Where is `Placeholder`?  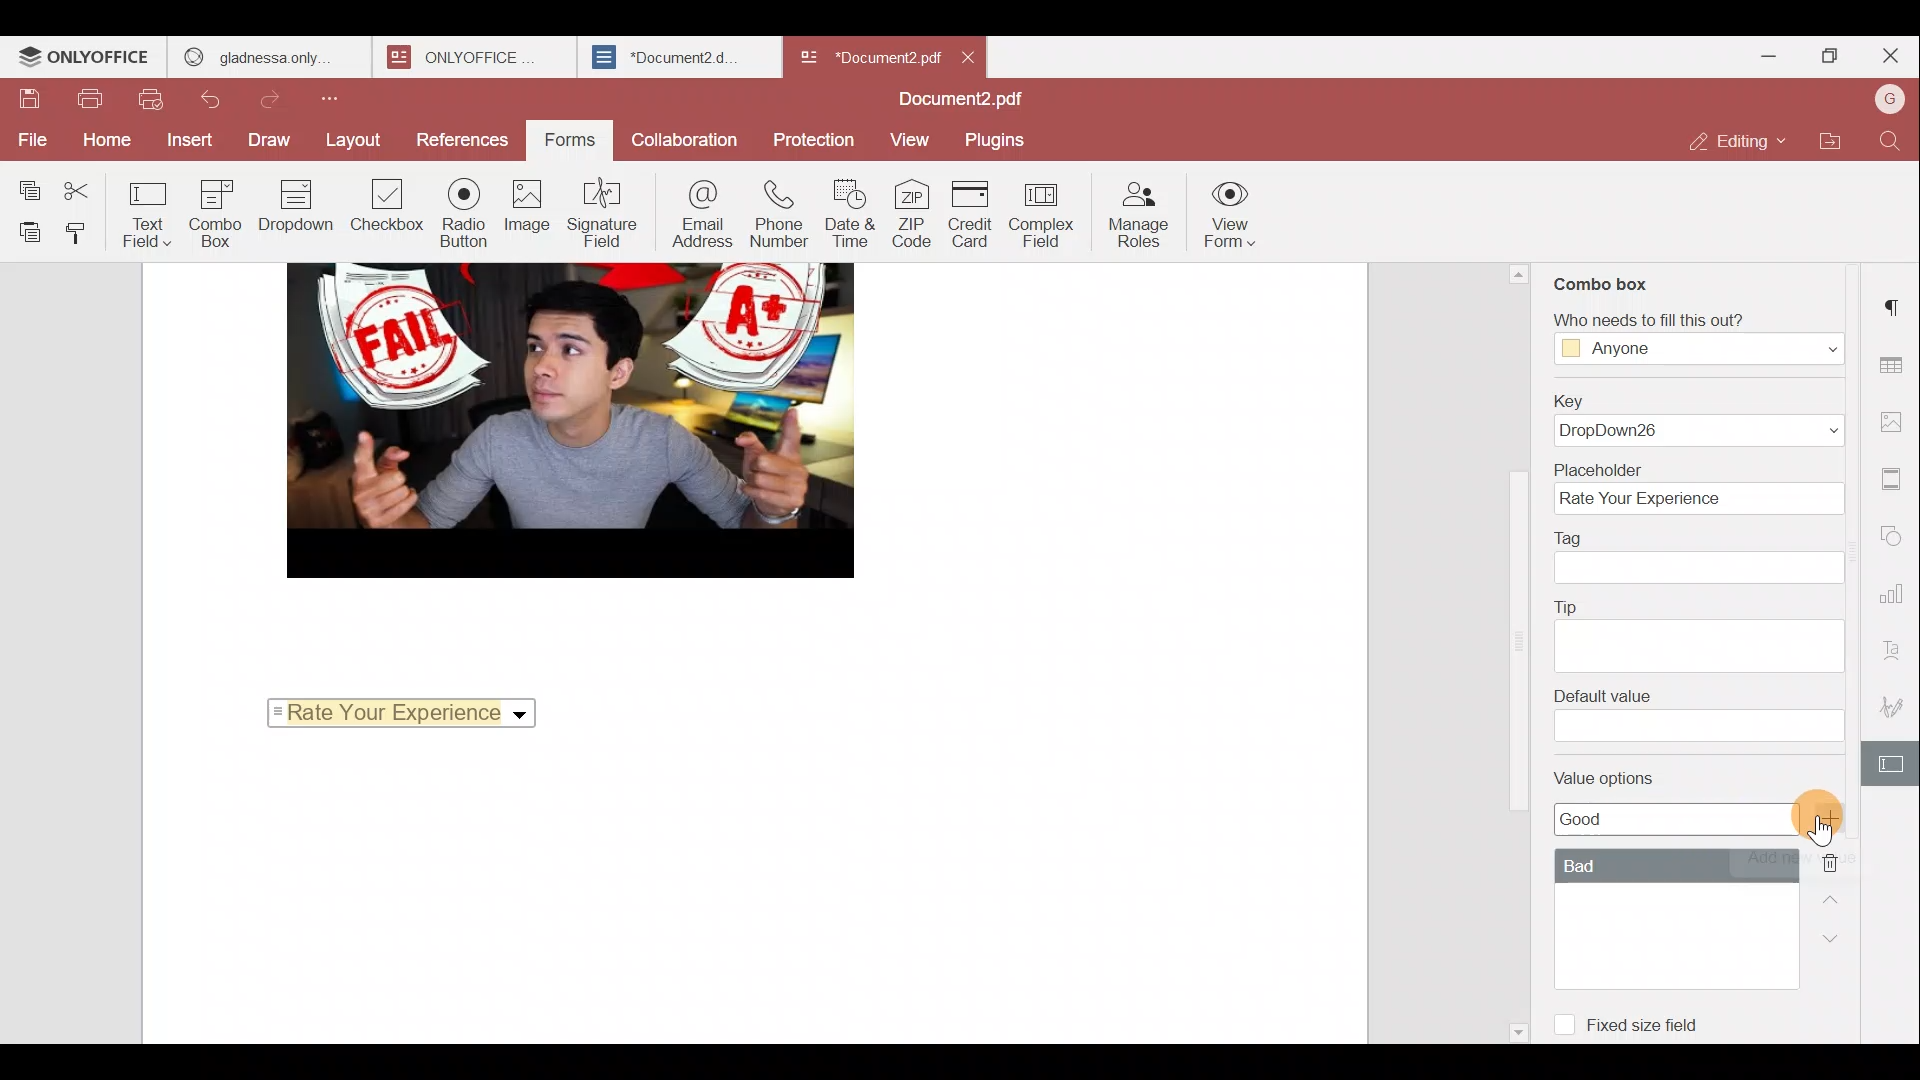 Placeholder is located at coordinates (1696, 486).